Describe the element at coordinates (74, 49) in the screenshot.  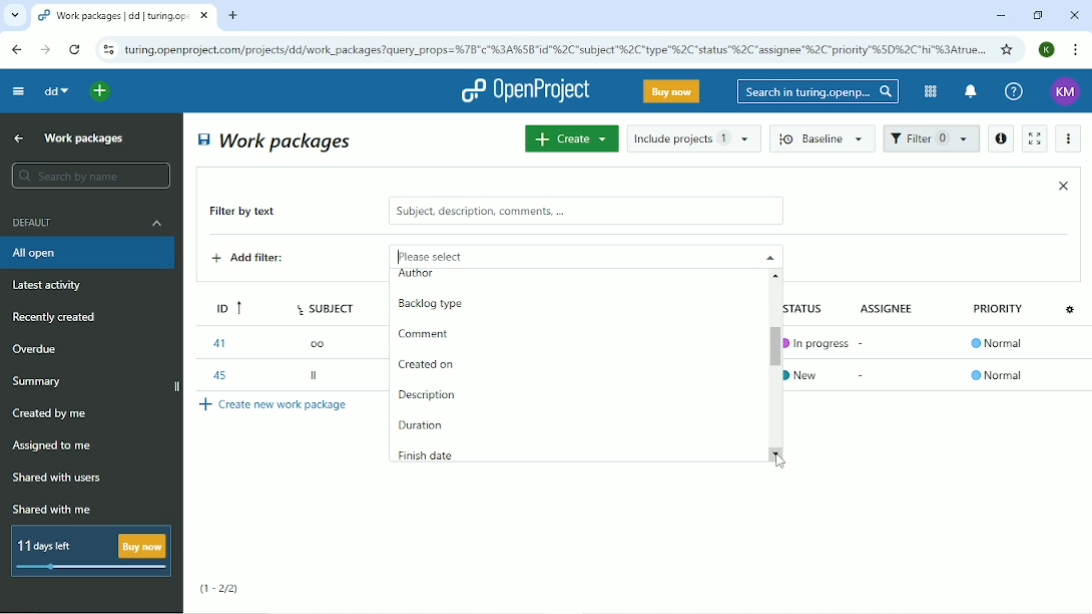
I see `Reload this page` at that location.